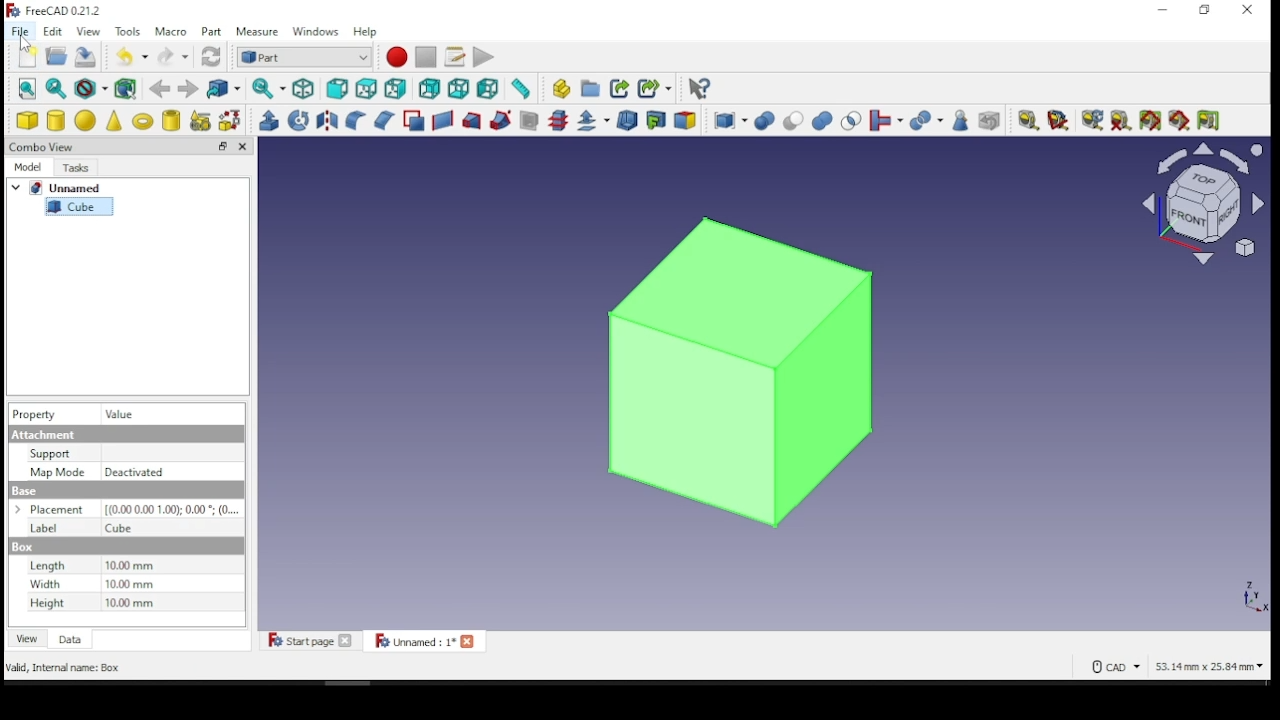 Image resolution: width=1280 pixels, height=720 pixels. Describe the element at coordinates (621, 90) in the screenshot. I see `make link` at that location.